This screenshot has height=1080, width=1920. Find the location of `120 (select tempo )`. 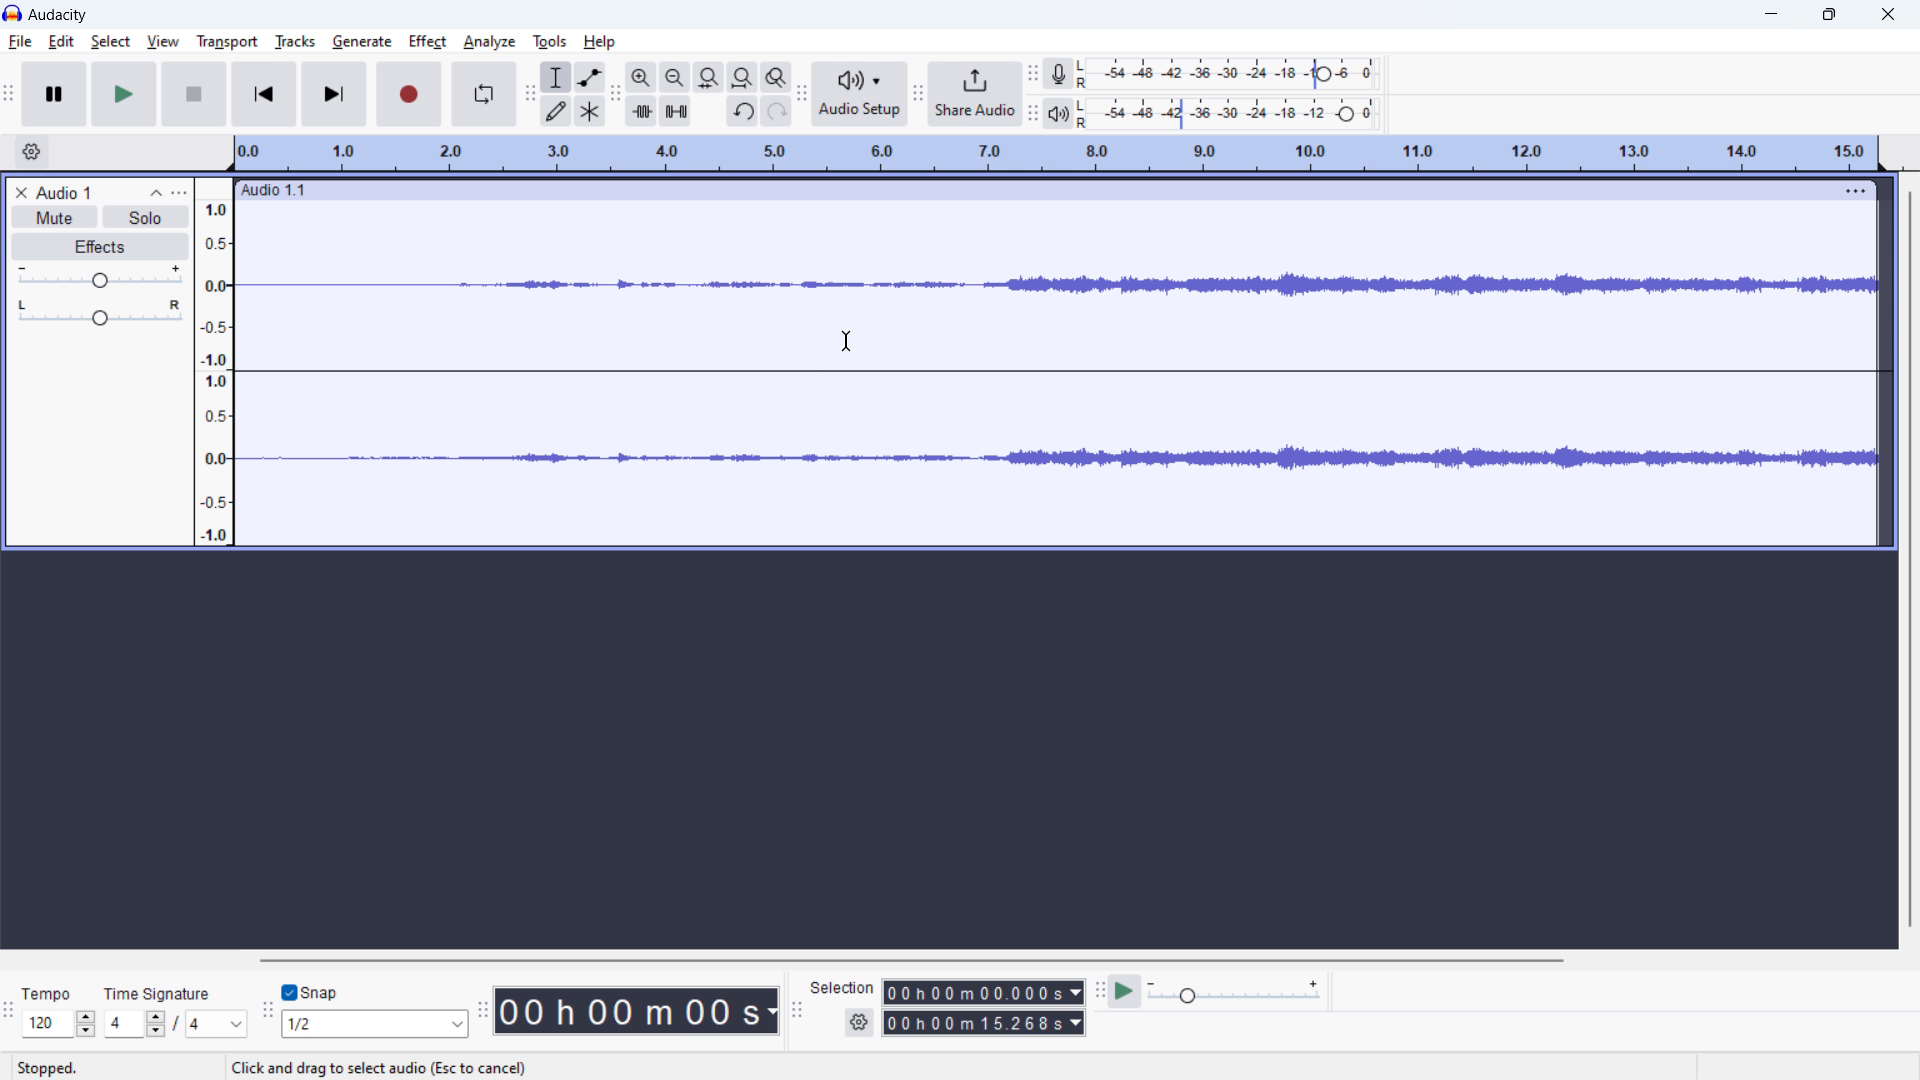

120 (select tempo ) is located at coordinates (58, 1024).